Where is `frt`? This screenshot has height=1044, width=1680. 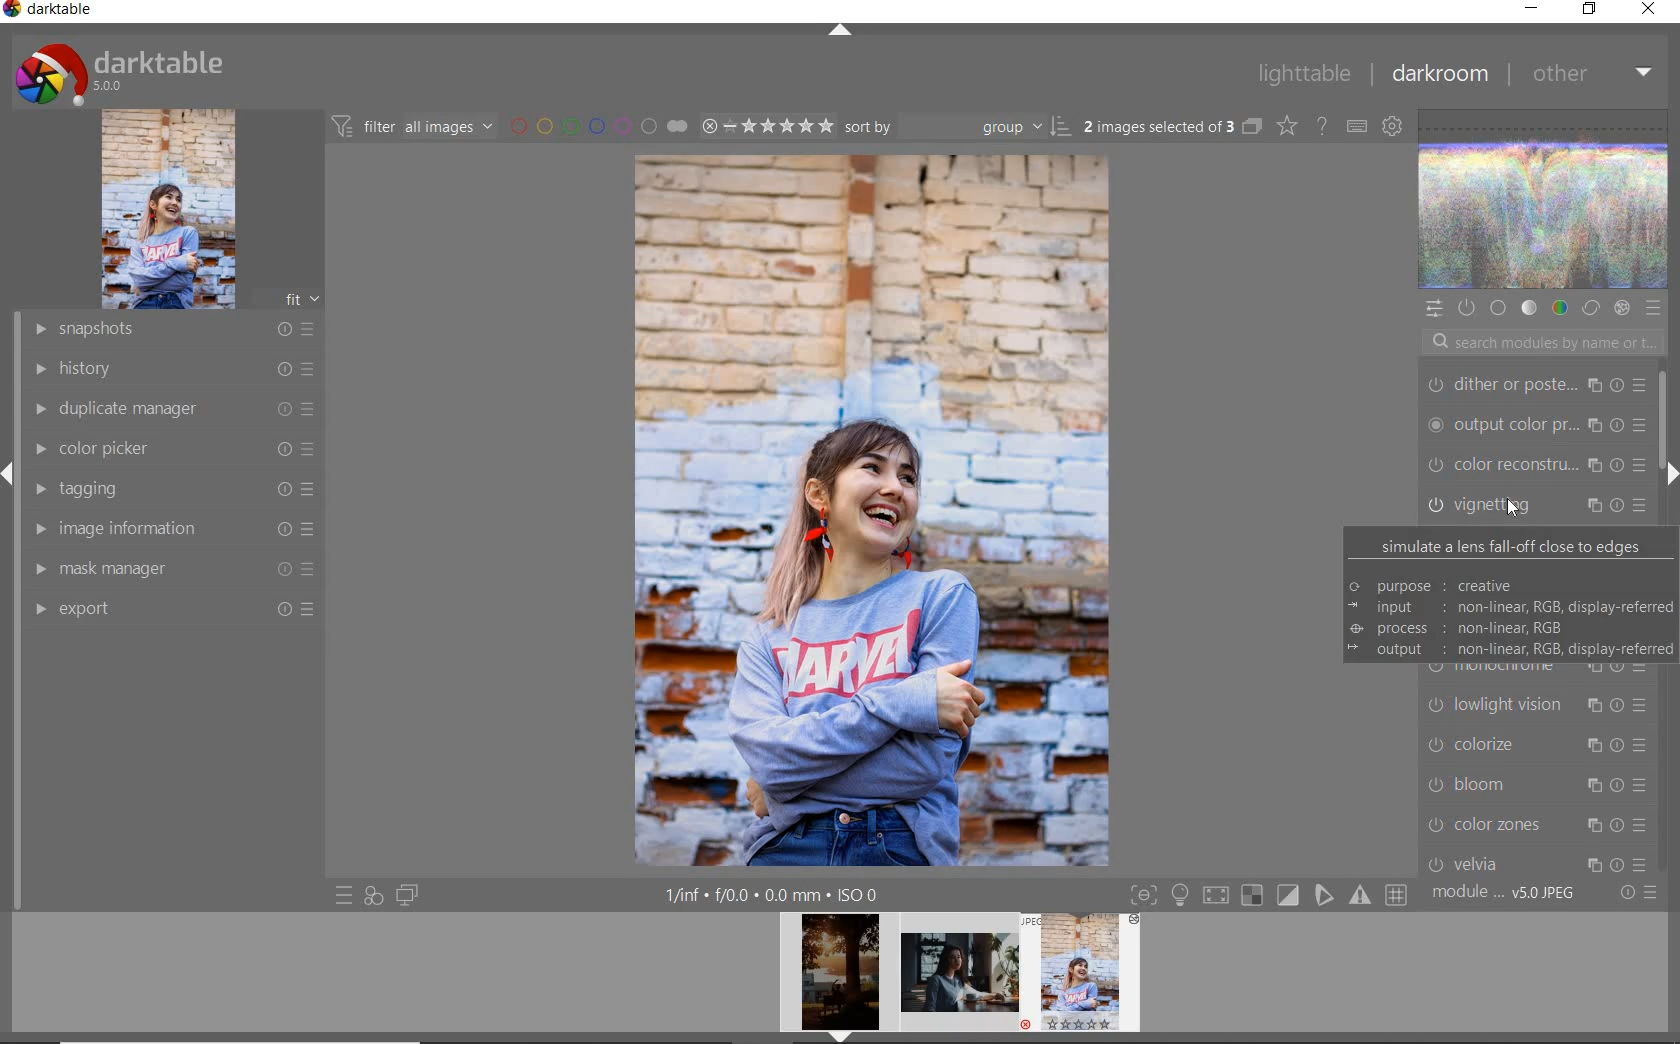 frt is located at coordinates (301, 296).